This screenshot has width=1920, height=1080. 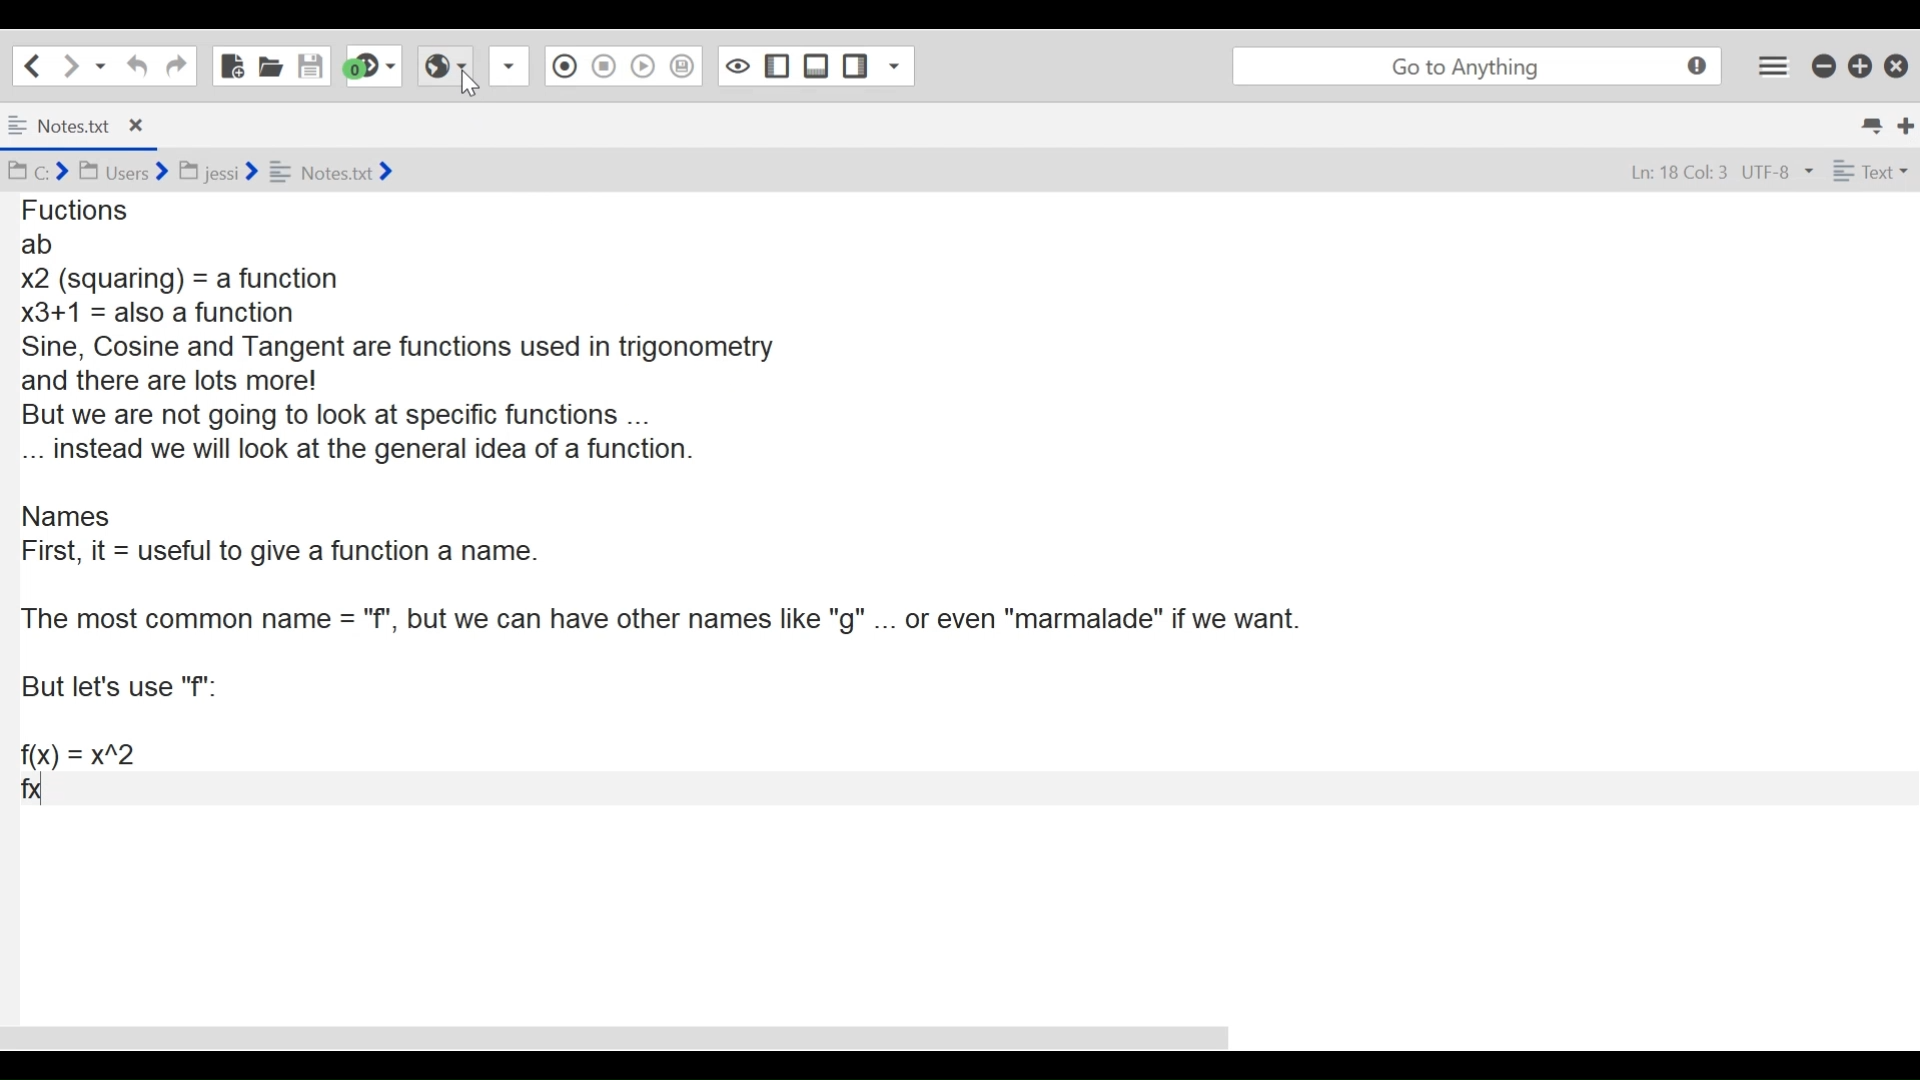 What do you see at coordinates (895, 66) in the screenshot?
I see `Show specific Side Pane` at bounding box center [895, 66].